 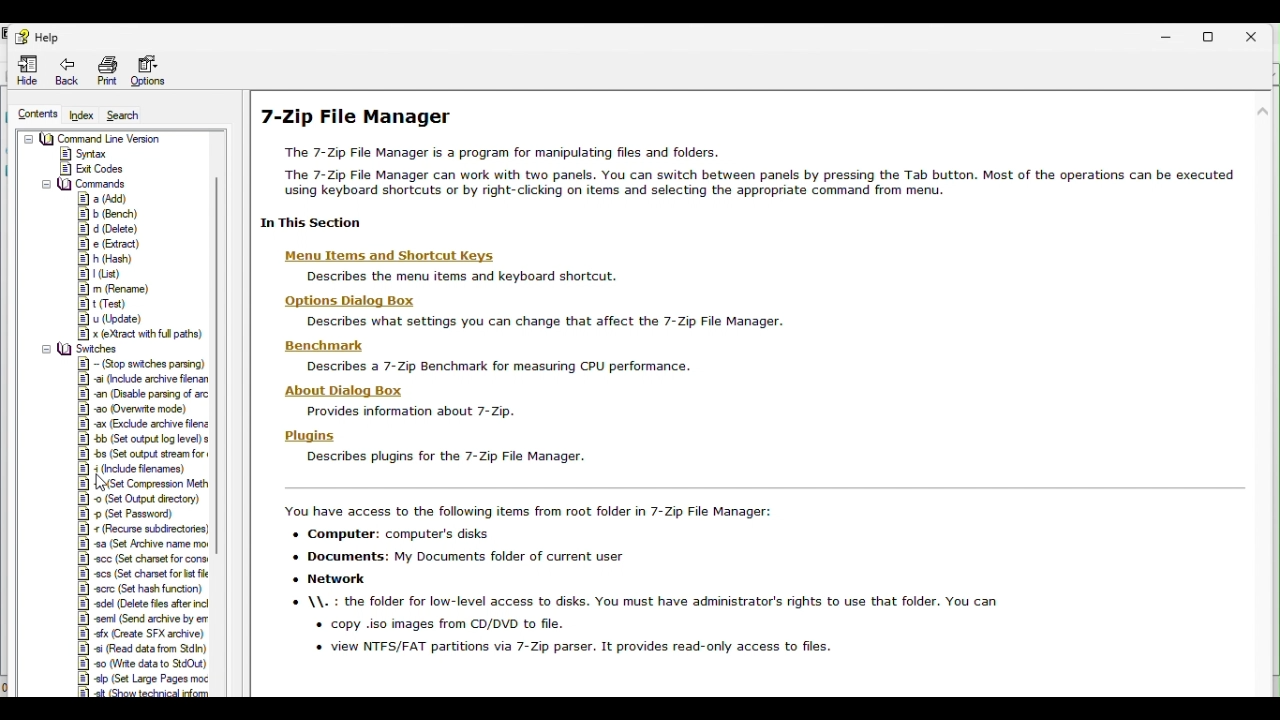 I want to click on benchmark, so click(x=327, y=346).